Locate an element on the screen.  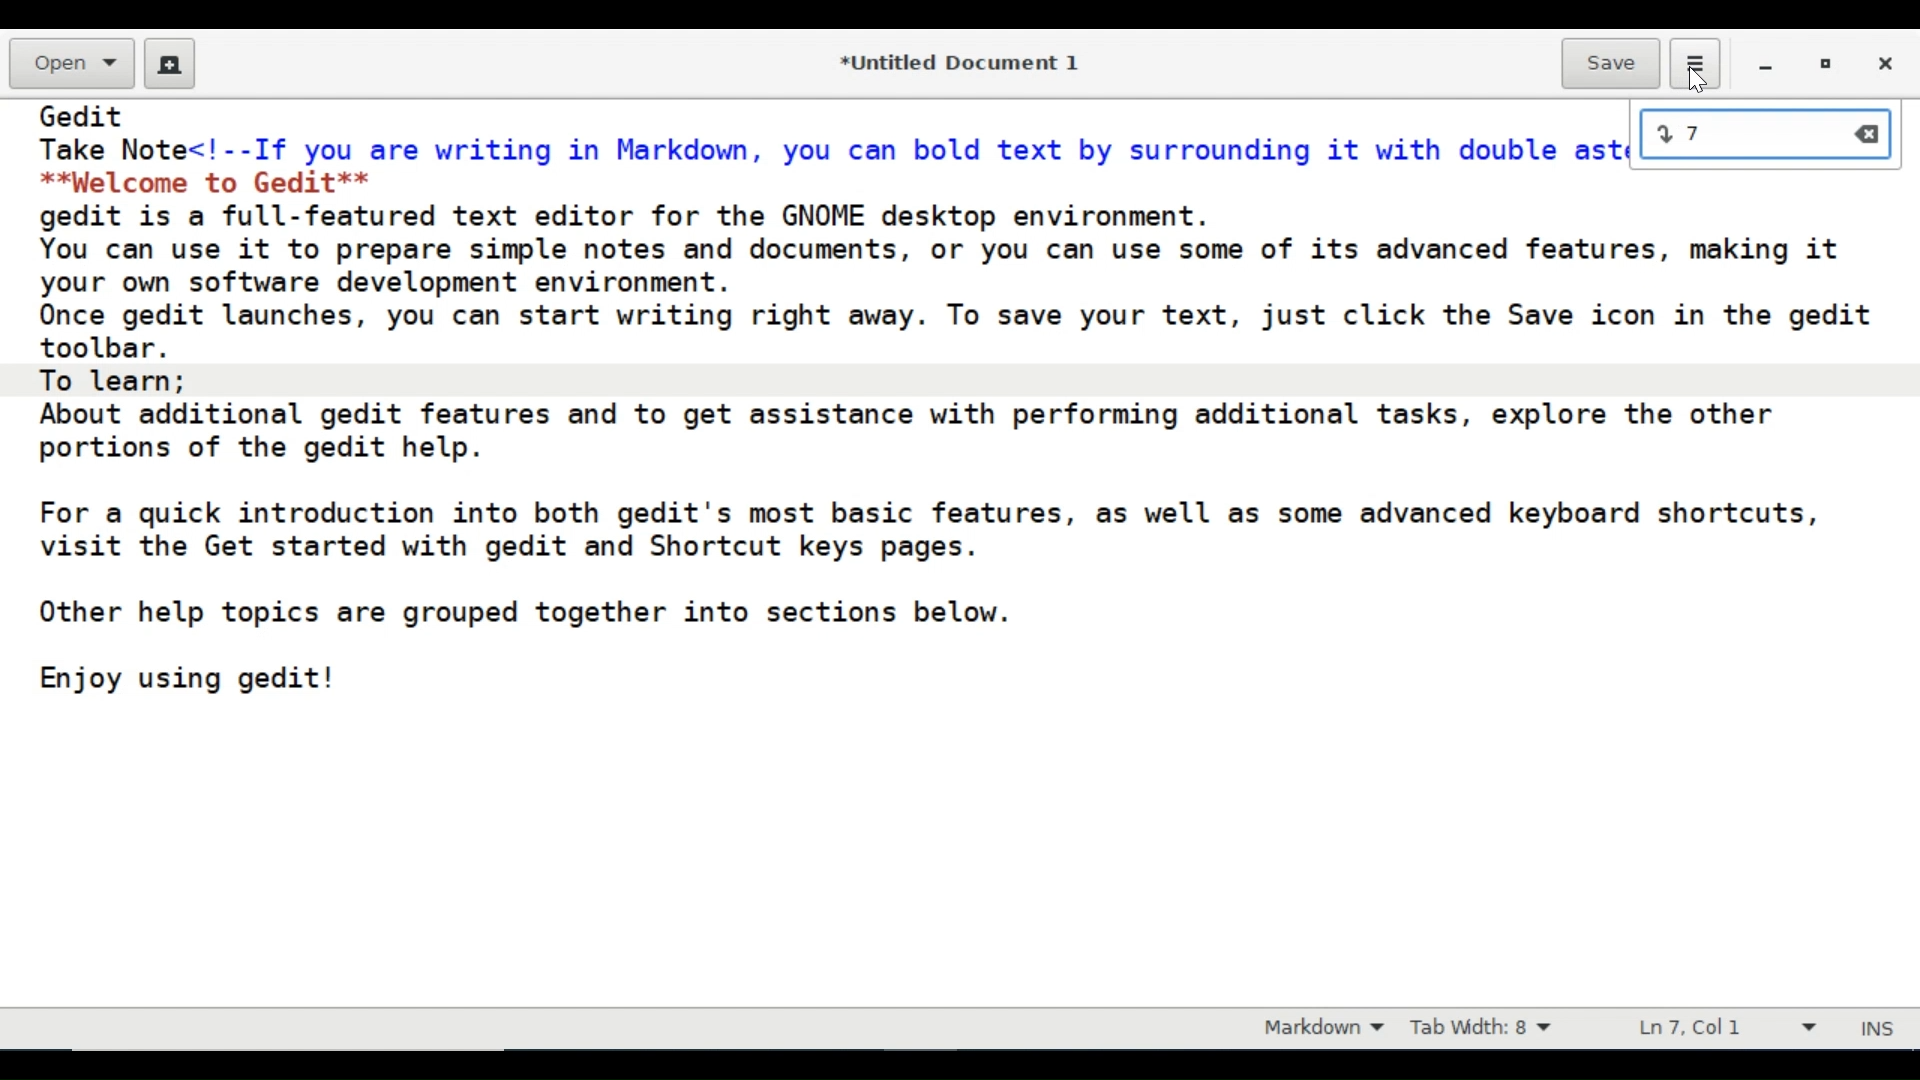
INS is located at coordinates (1880, 1030).